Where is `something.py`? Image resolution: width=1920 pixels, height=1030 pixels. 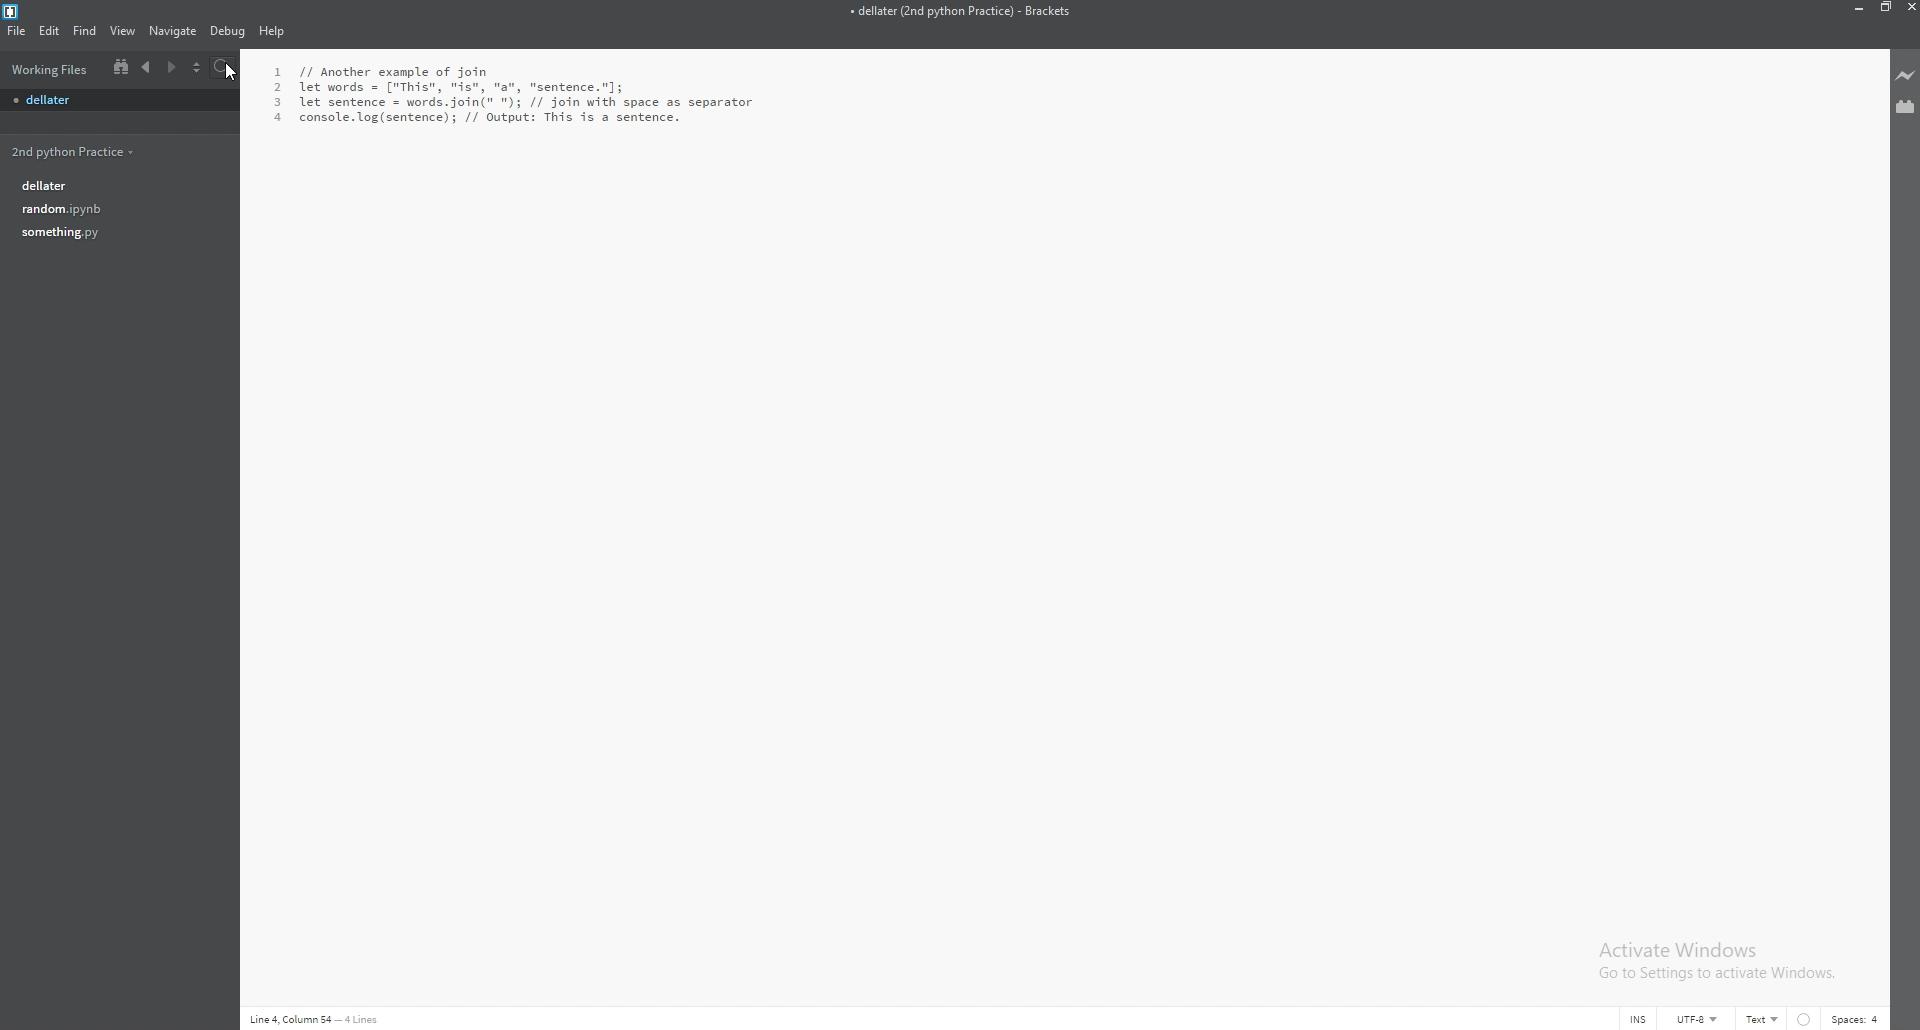 something.py is located at coordinates (114, 233).